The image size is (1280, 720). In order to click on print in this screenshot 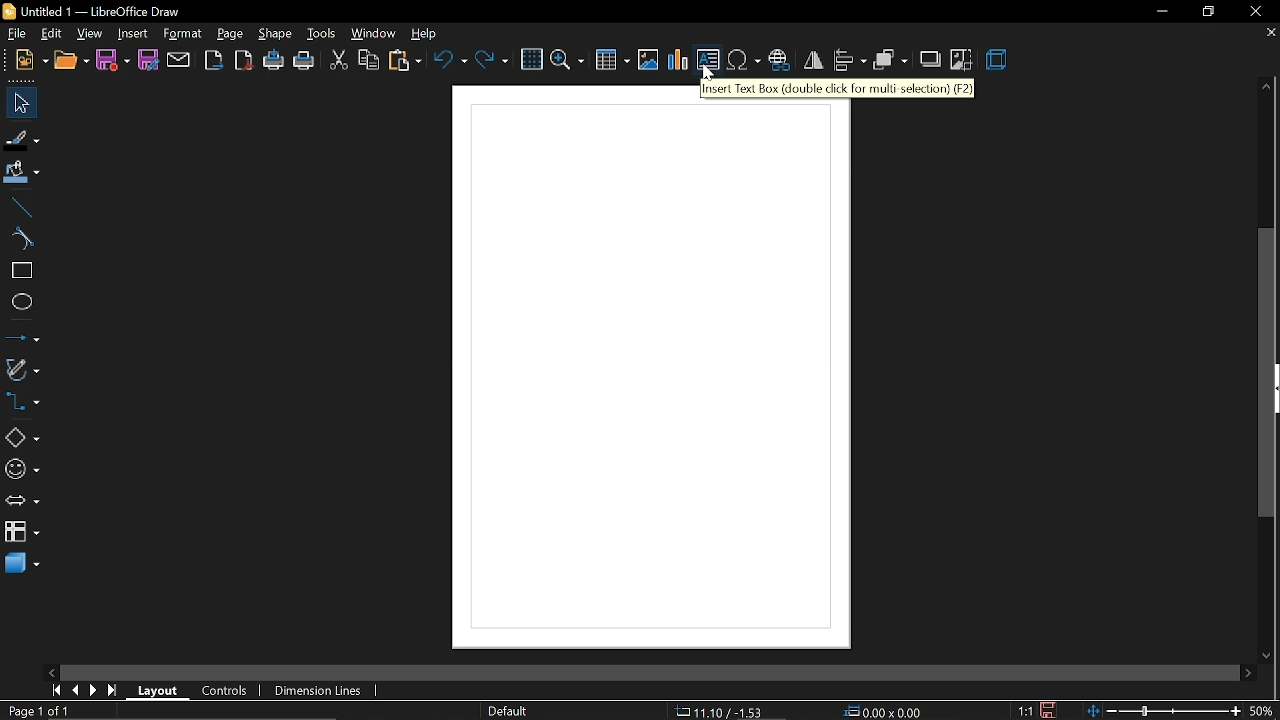, I will do `click(305, 63)`.